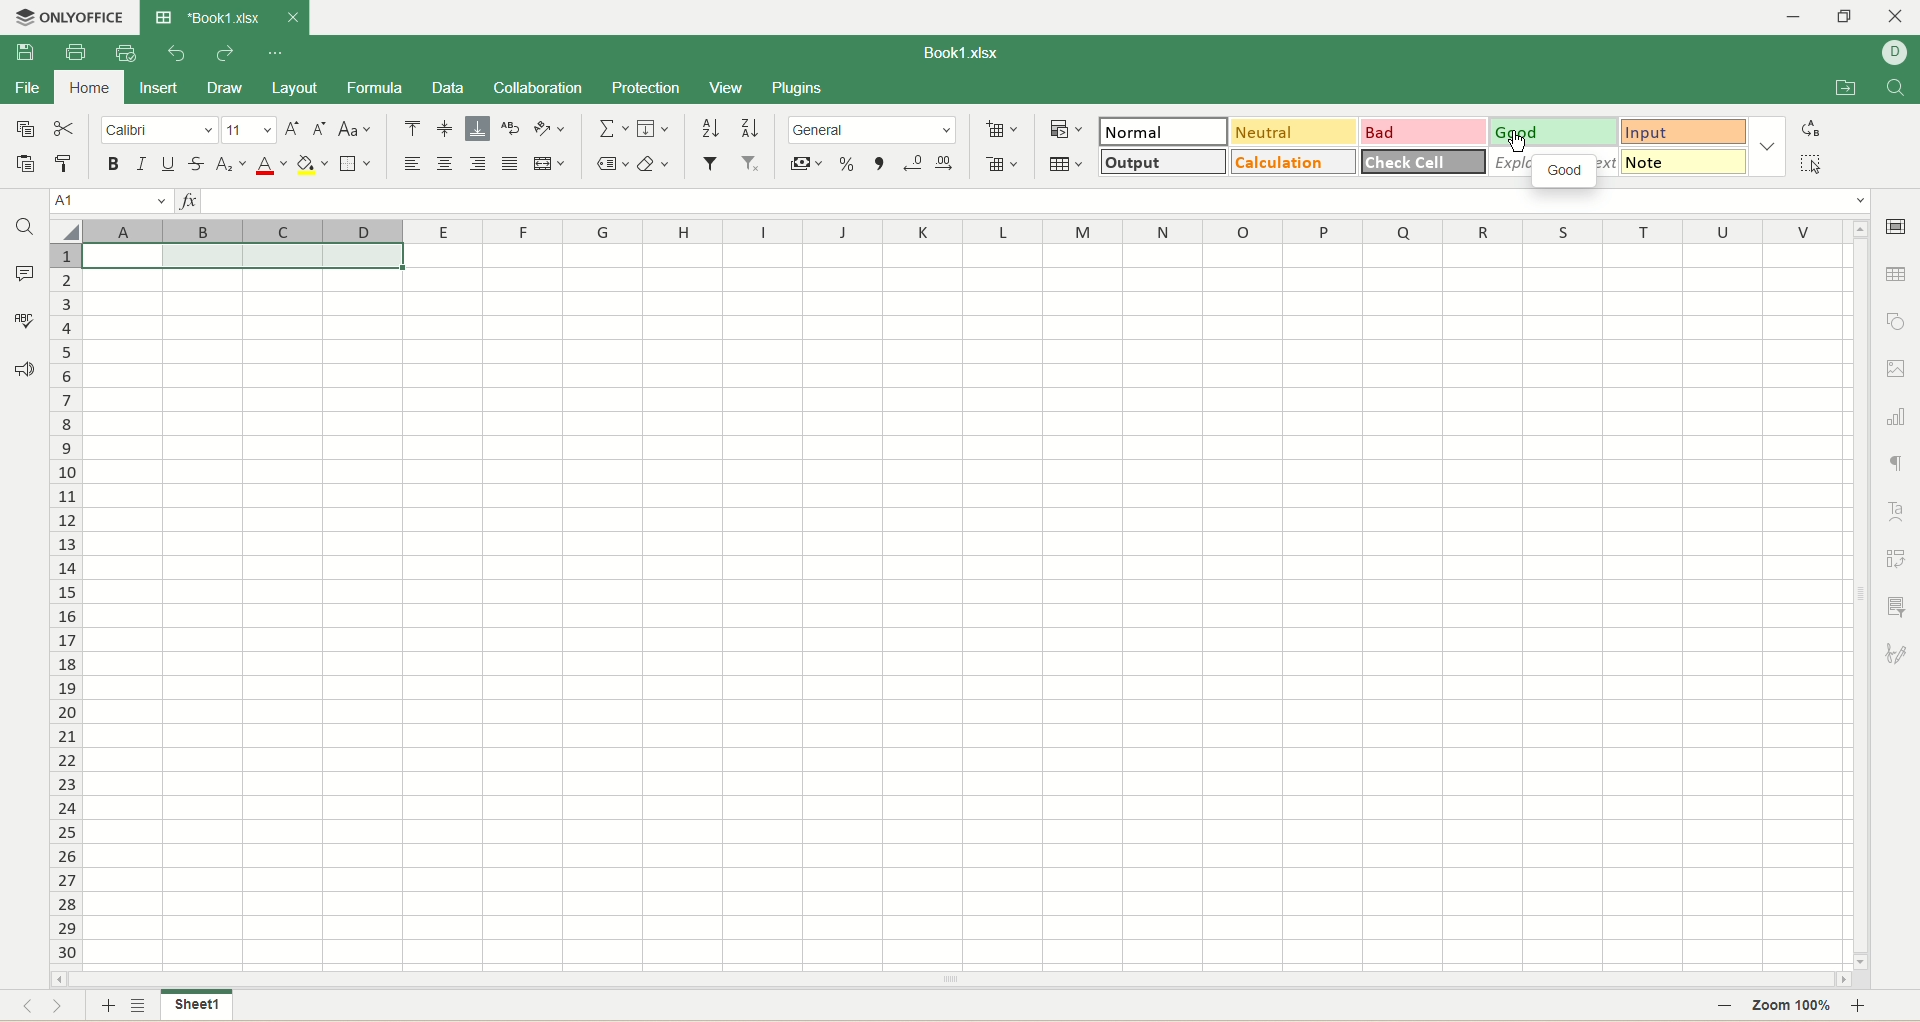  I want to click on explanatory text, so click(1552, 162).